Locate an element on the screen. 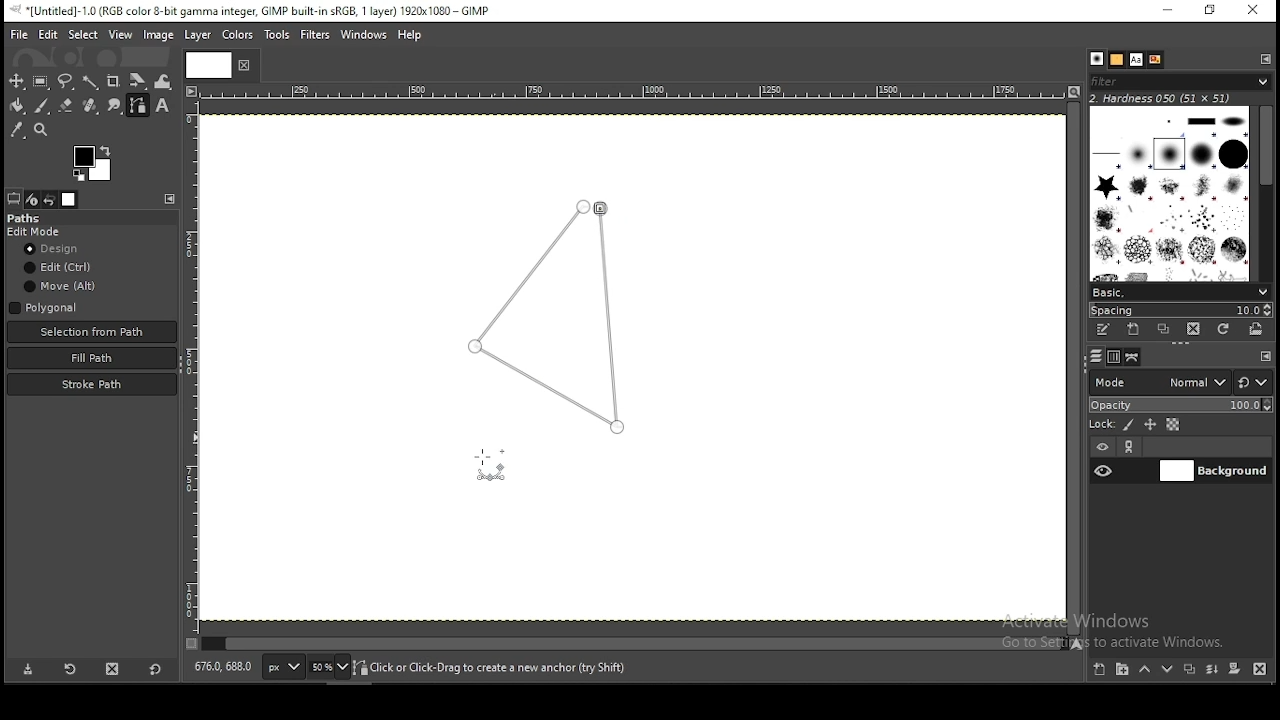 This screenshot has width=1280, height=720. paths is located at coordinates (29, 218).